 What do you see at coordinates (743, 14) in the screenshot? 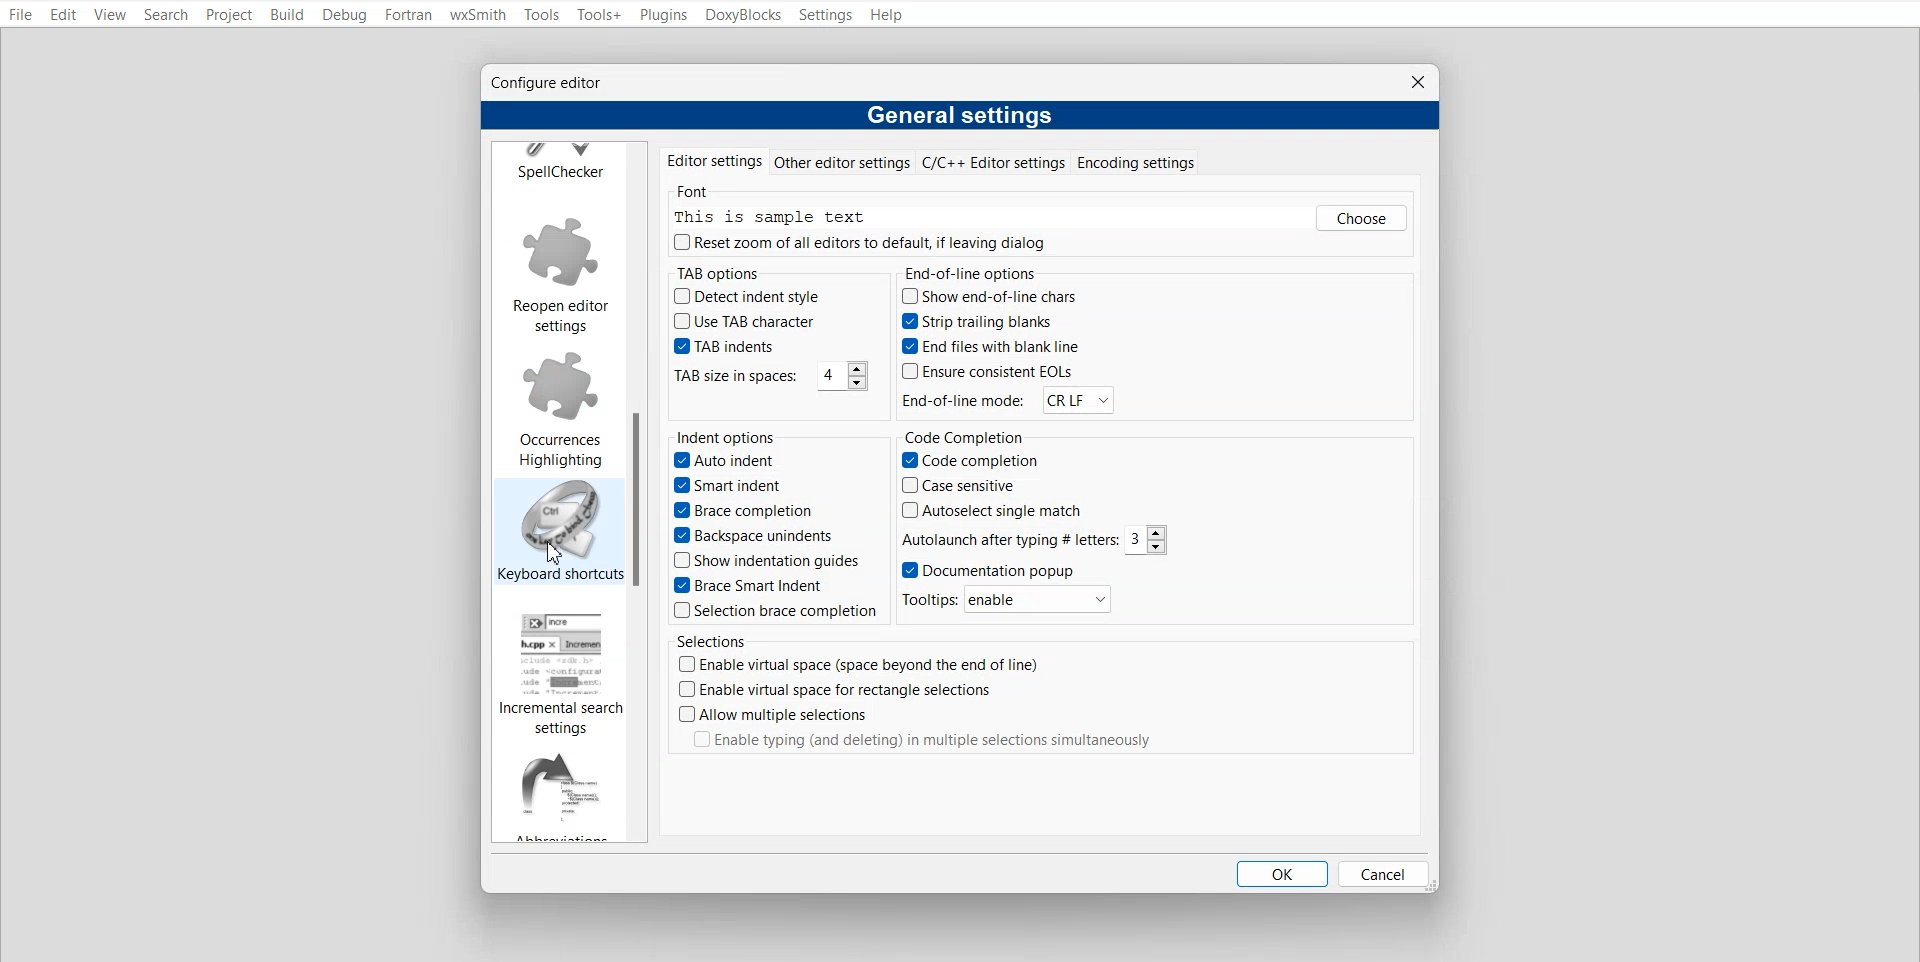
I see `DoxyBlocks` at bounding box center [743, 14].